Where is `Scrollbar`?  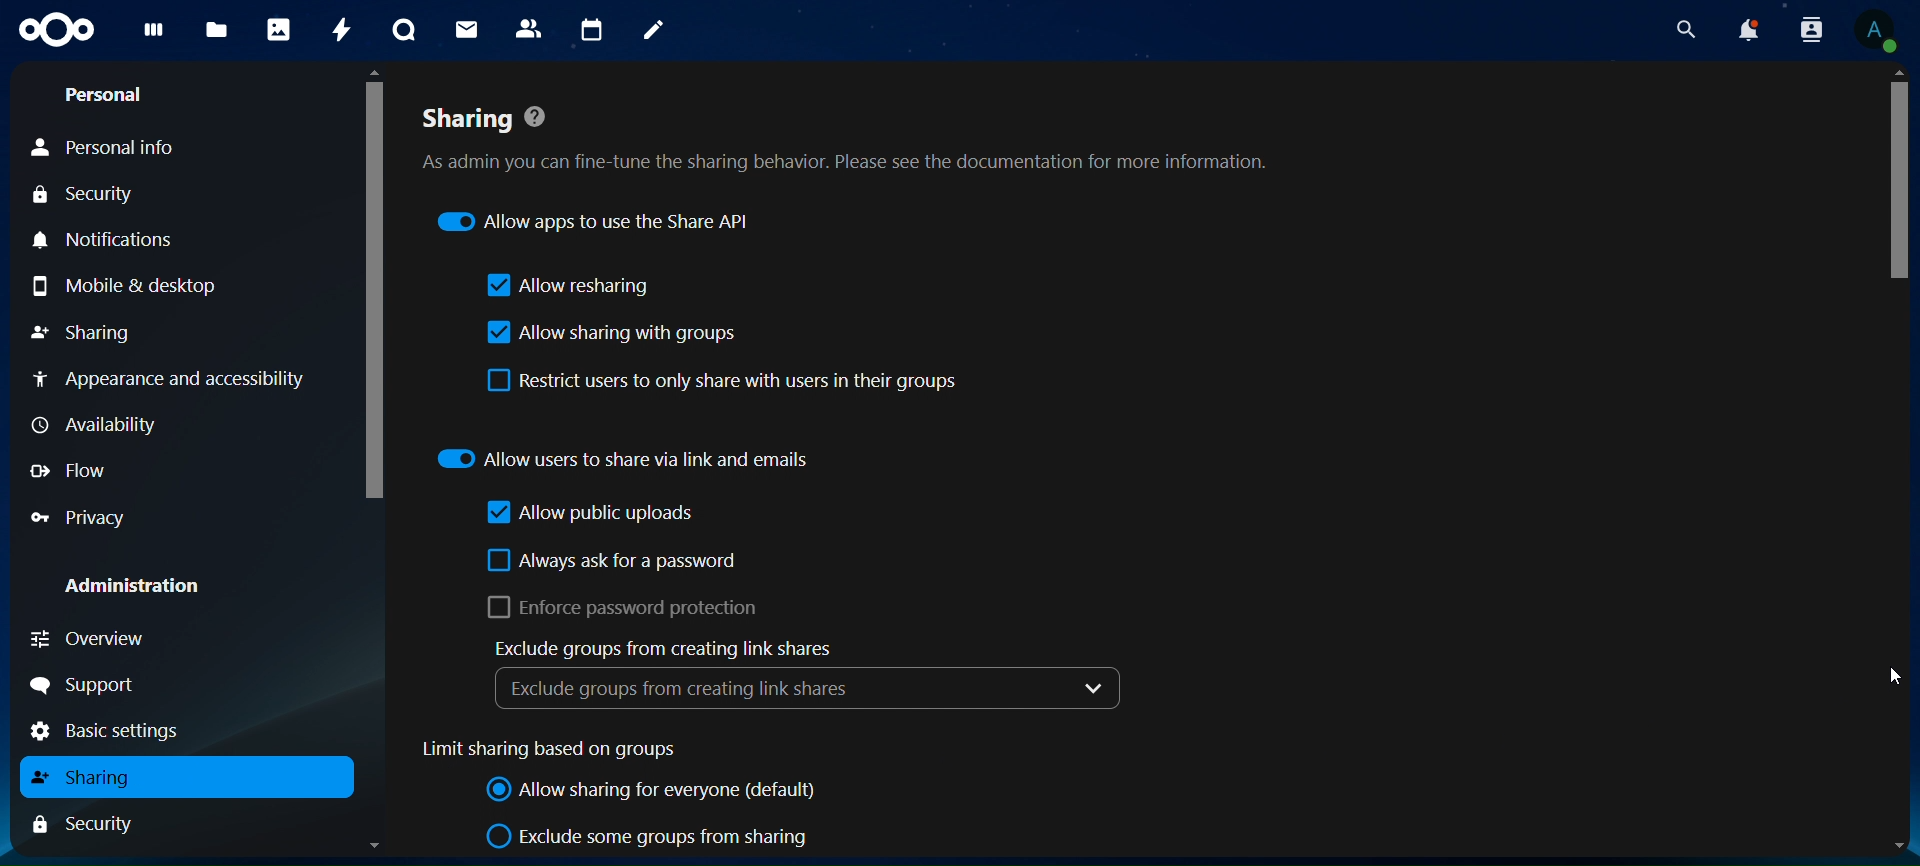 Scrollbar is located at coordinates (368, 463).